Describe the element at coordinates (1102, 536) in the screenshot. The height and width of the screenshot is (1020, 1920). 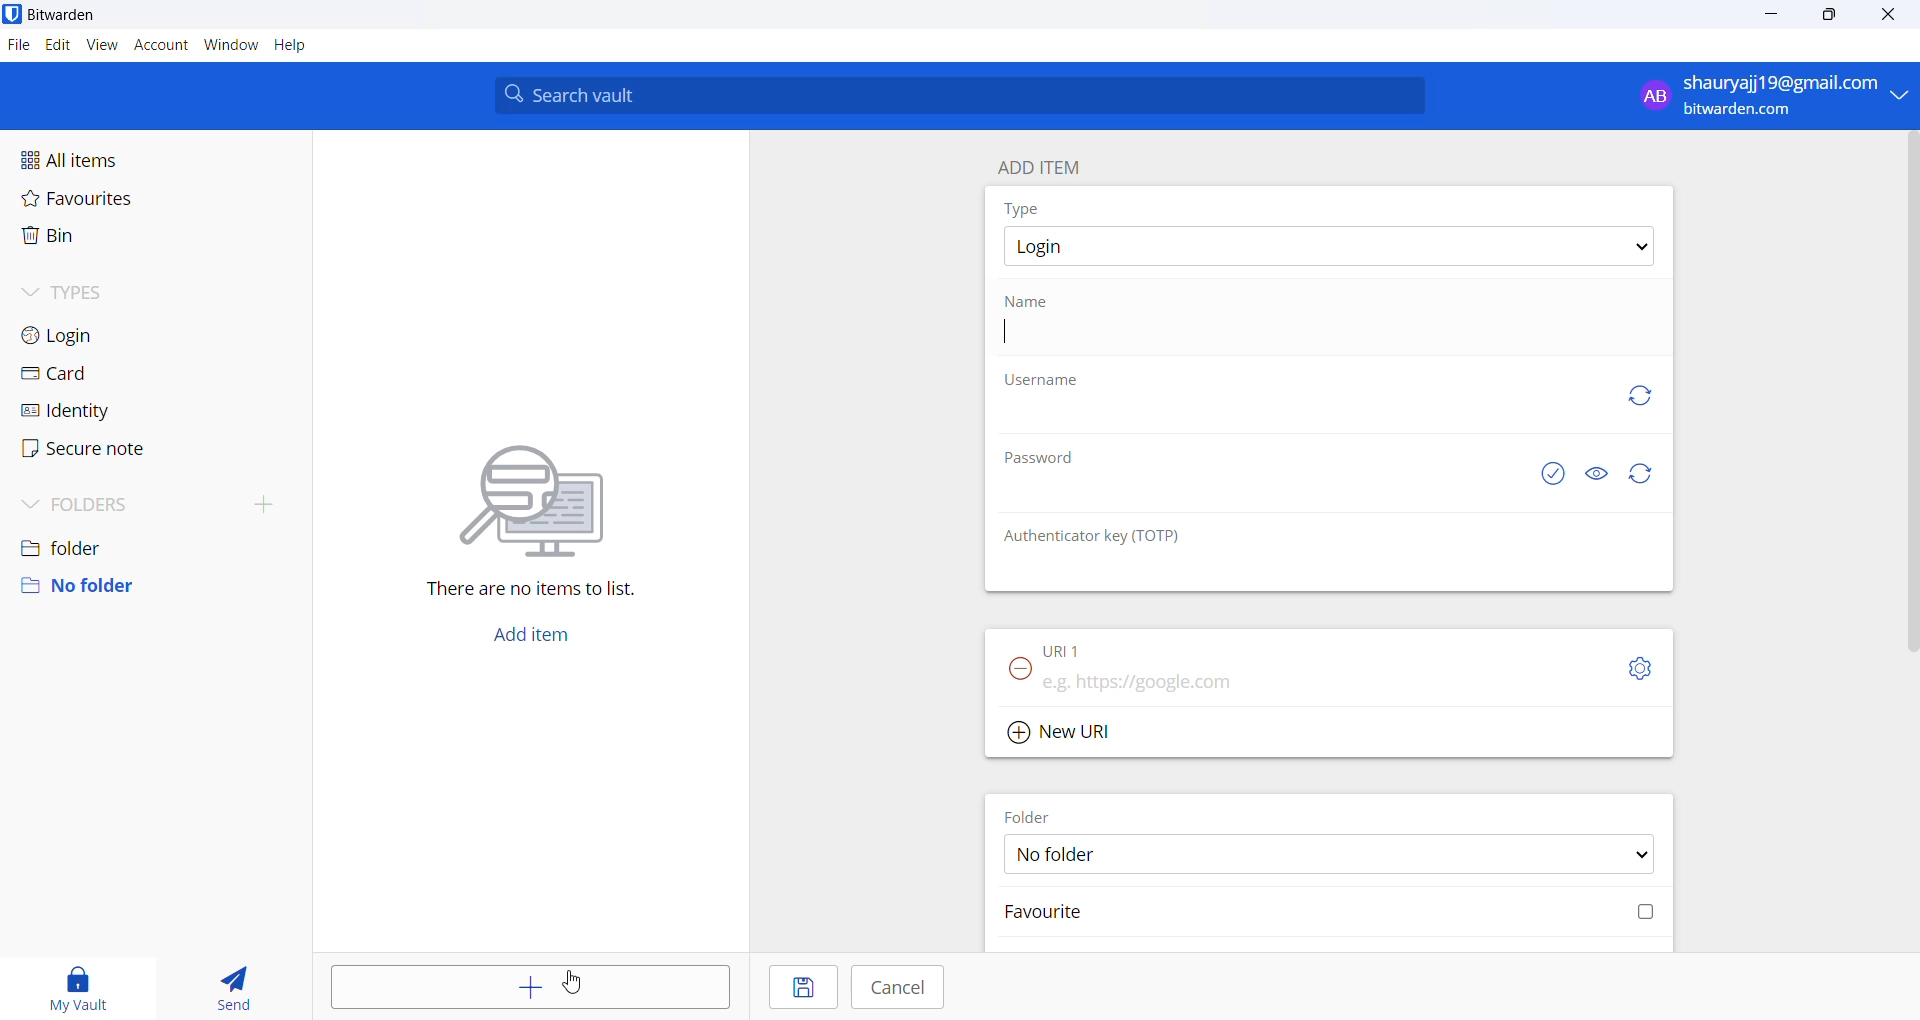
I see `OTP heading: Authenticator key (TOTP)` at that location.